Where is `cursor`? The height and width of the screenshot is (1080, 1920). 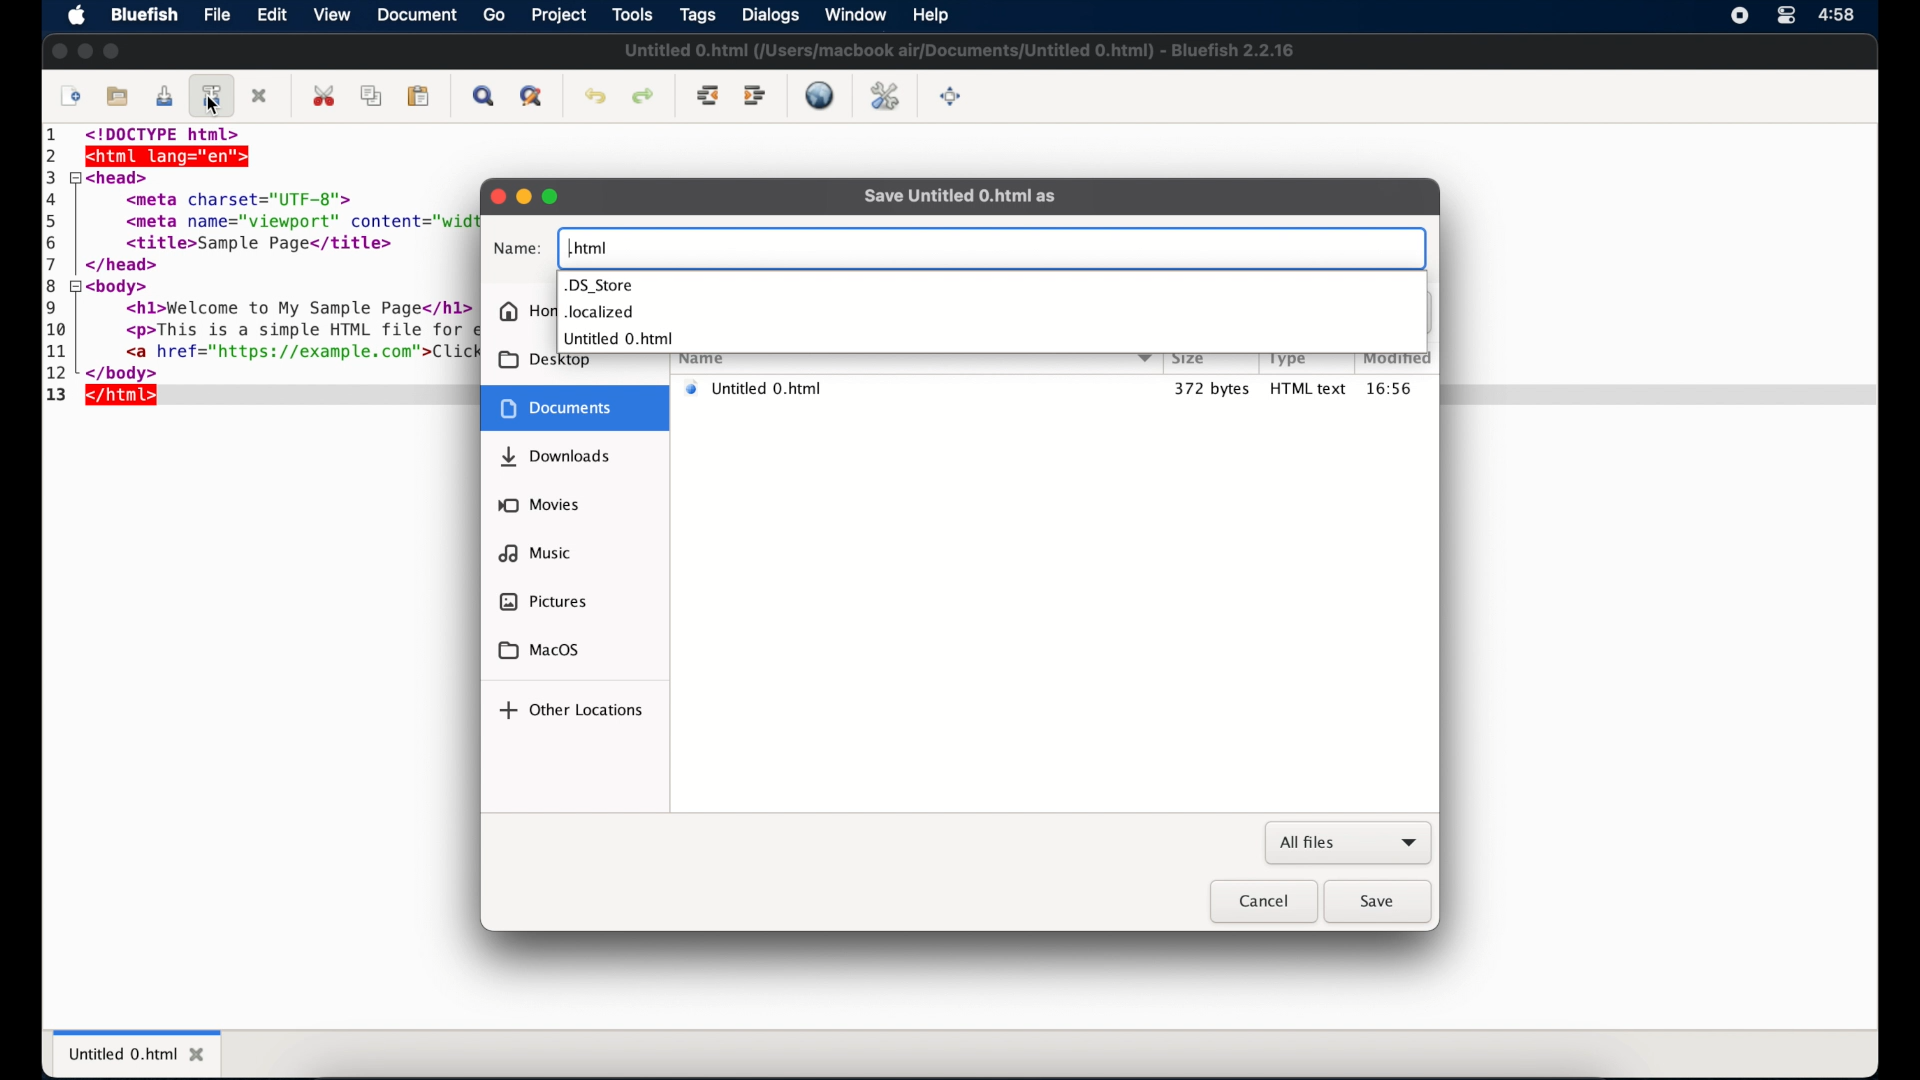
cursor is located at coordinates (214, 107).